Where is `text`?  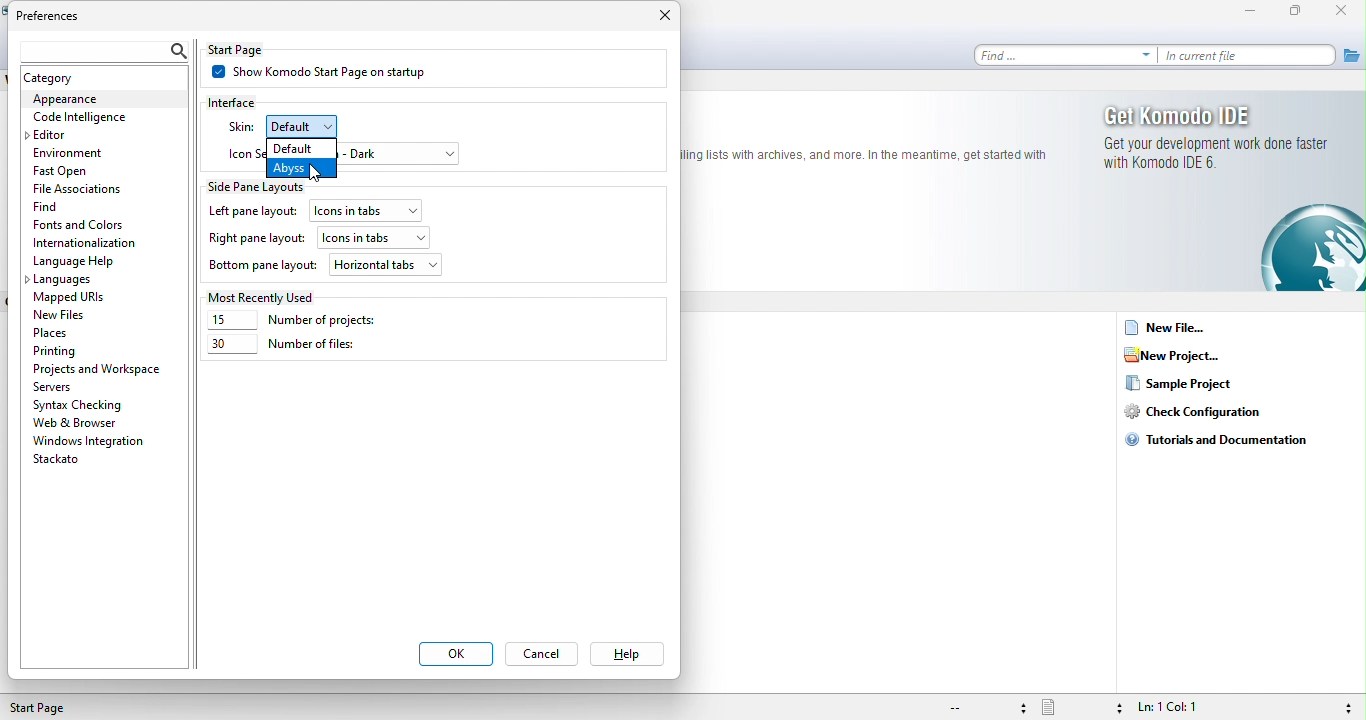
text is located at coordinates (864, 154).